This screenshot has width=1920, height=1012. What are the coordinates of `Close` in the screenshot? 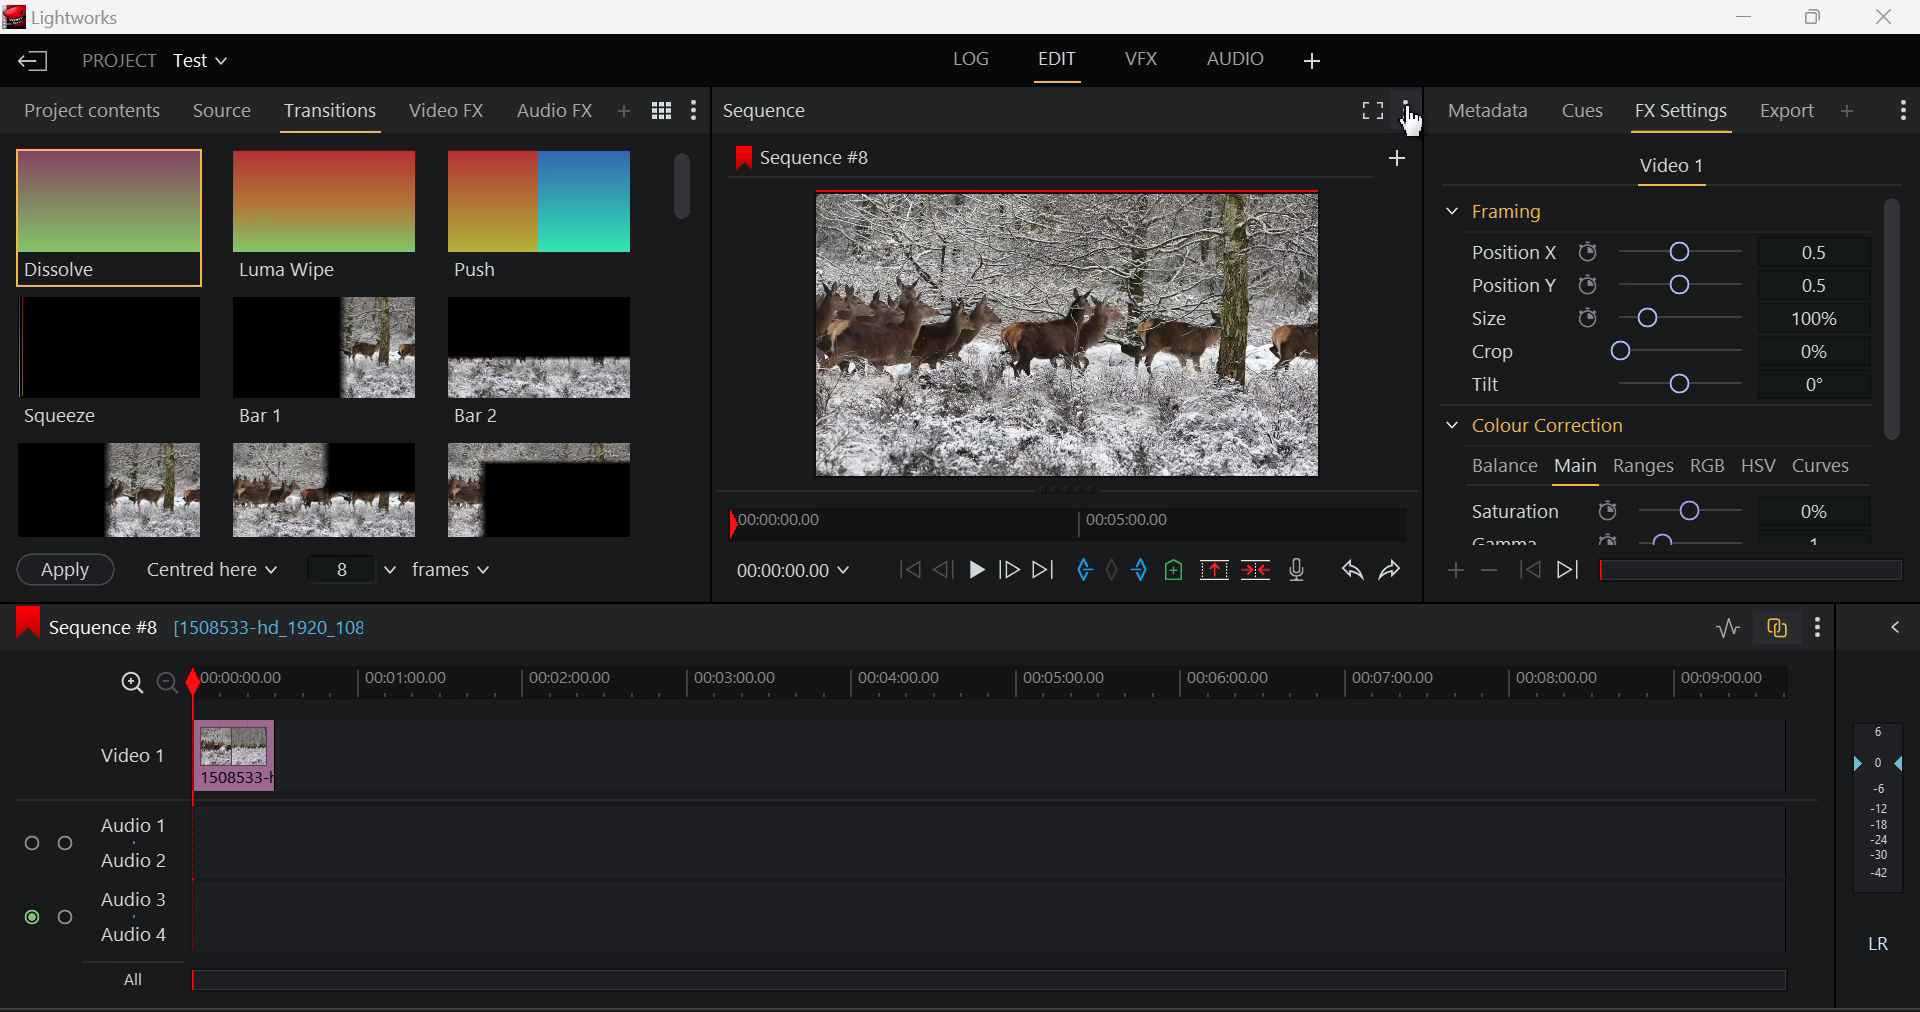 It's located at (1886, 17).